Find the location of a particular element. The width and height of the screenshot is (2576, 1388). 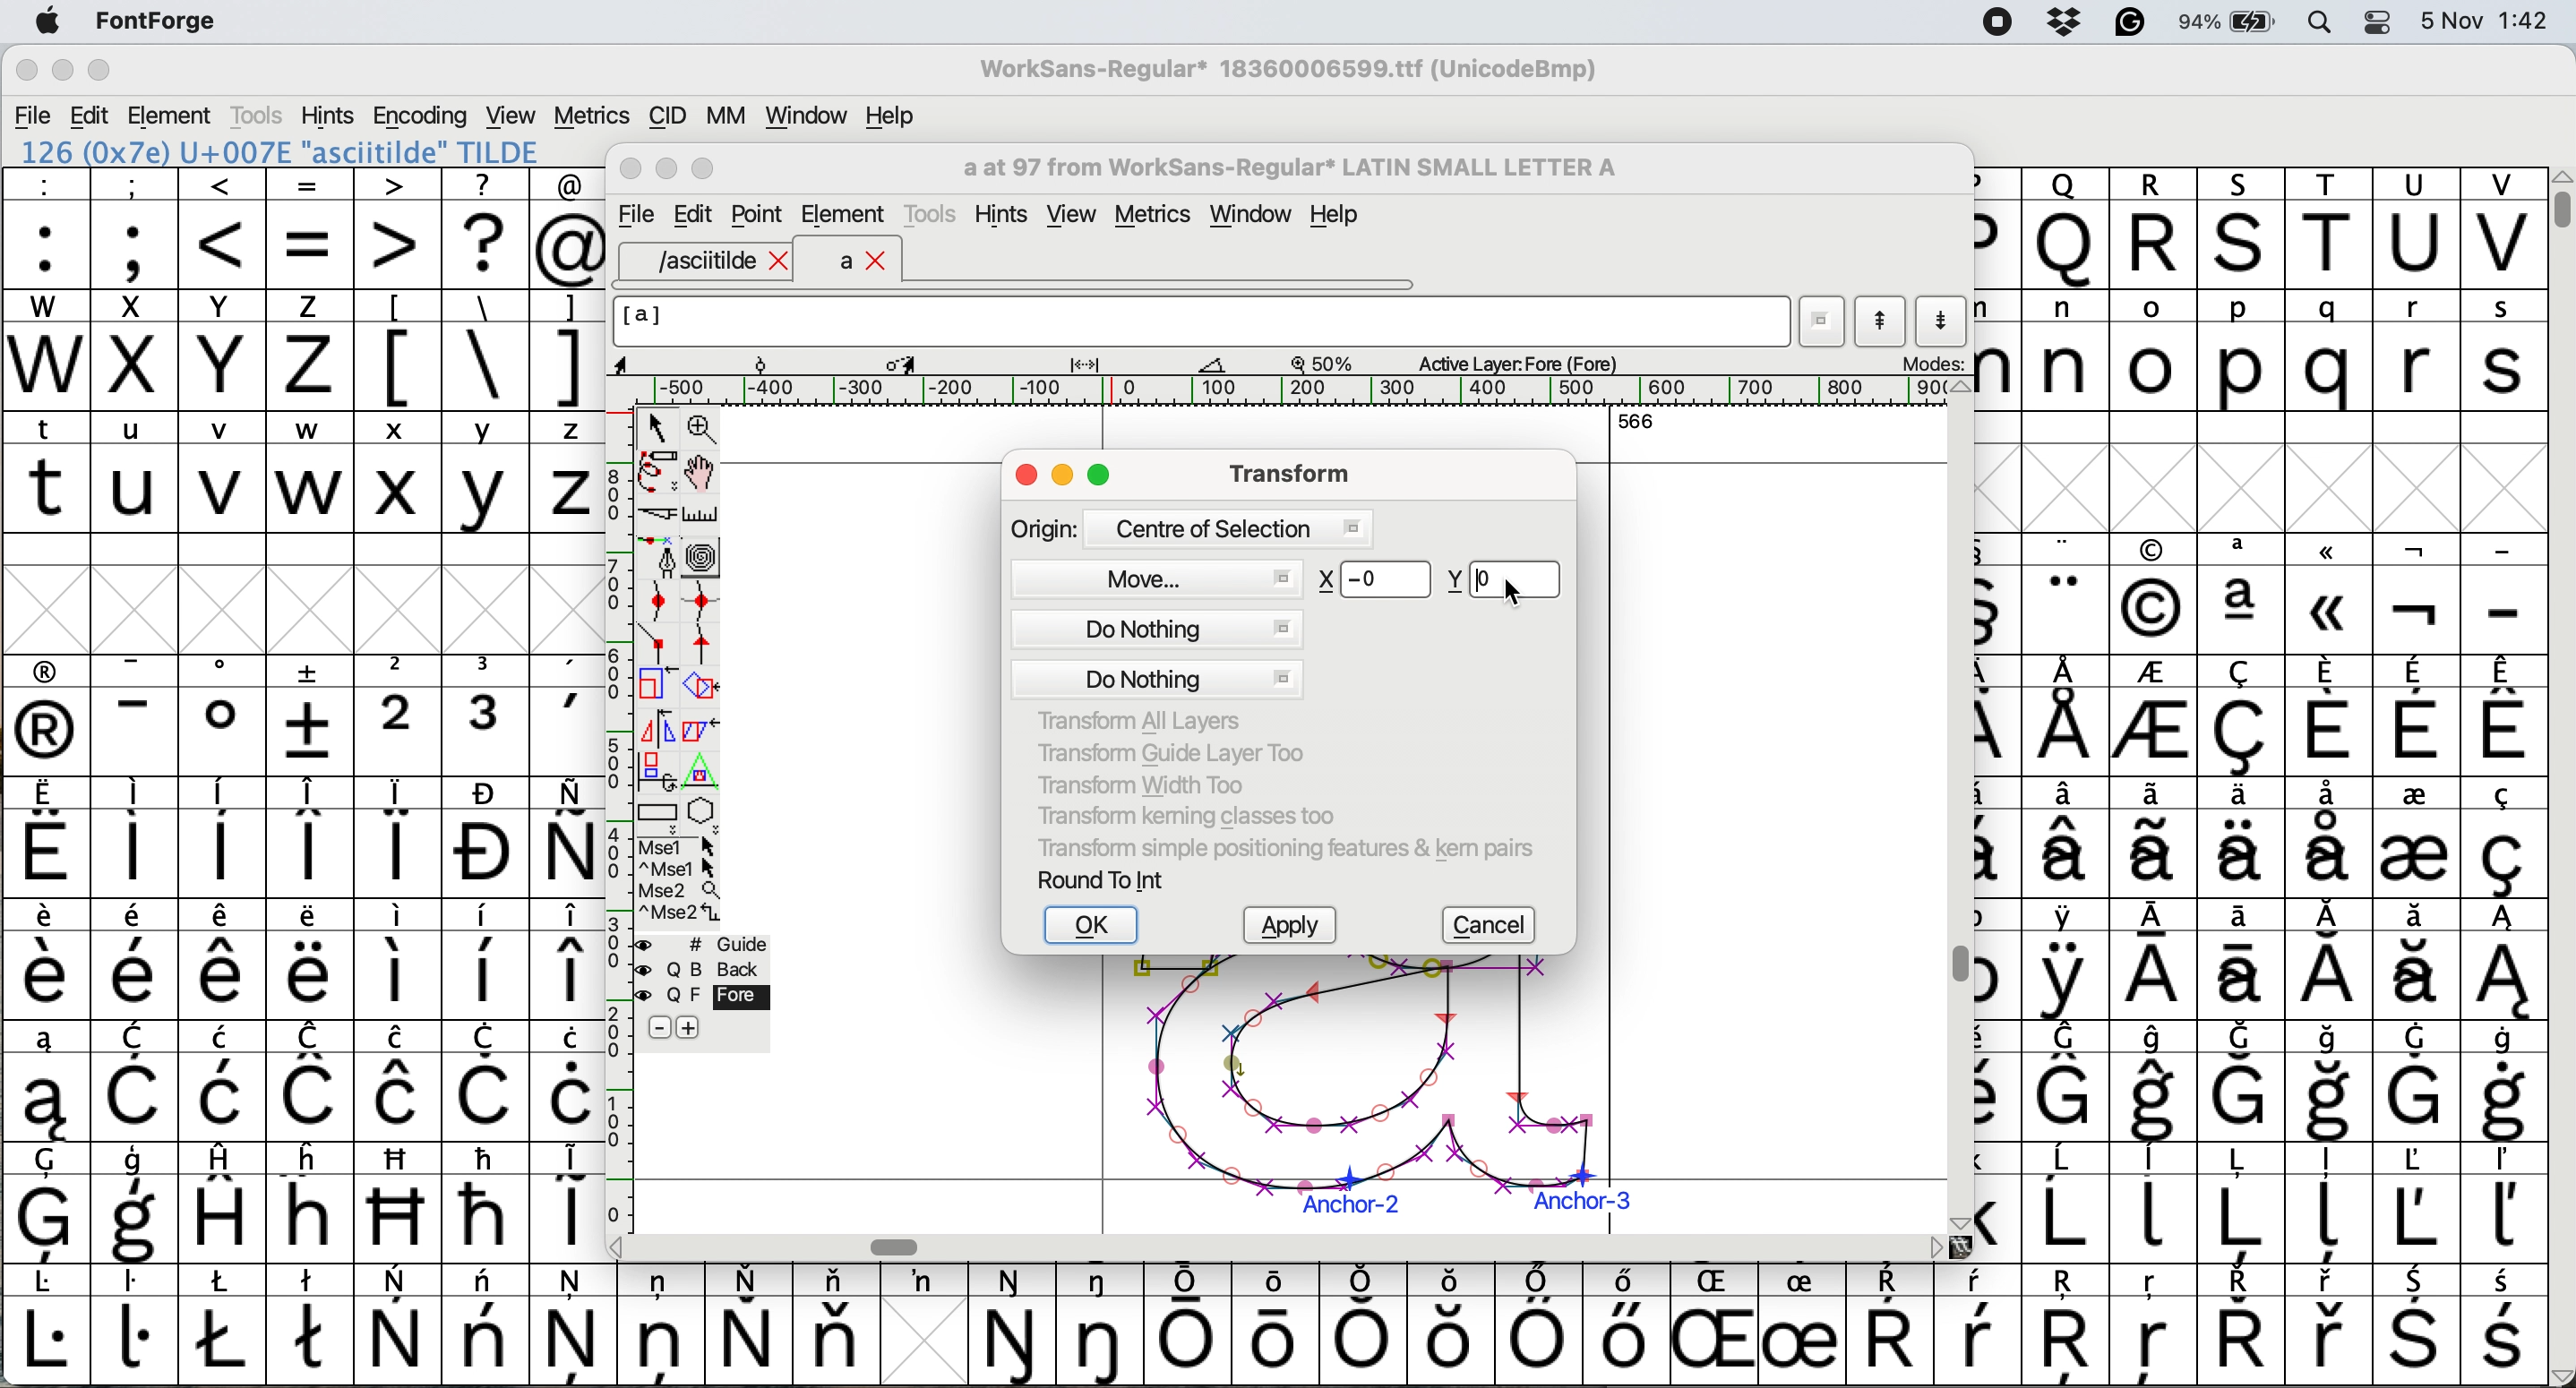

symbol is located at coordinates (136, 960).